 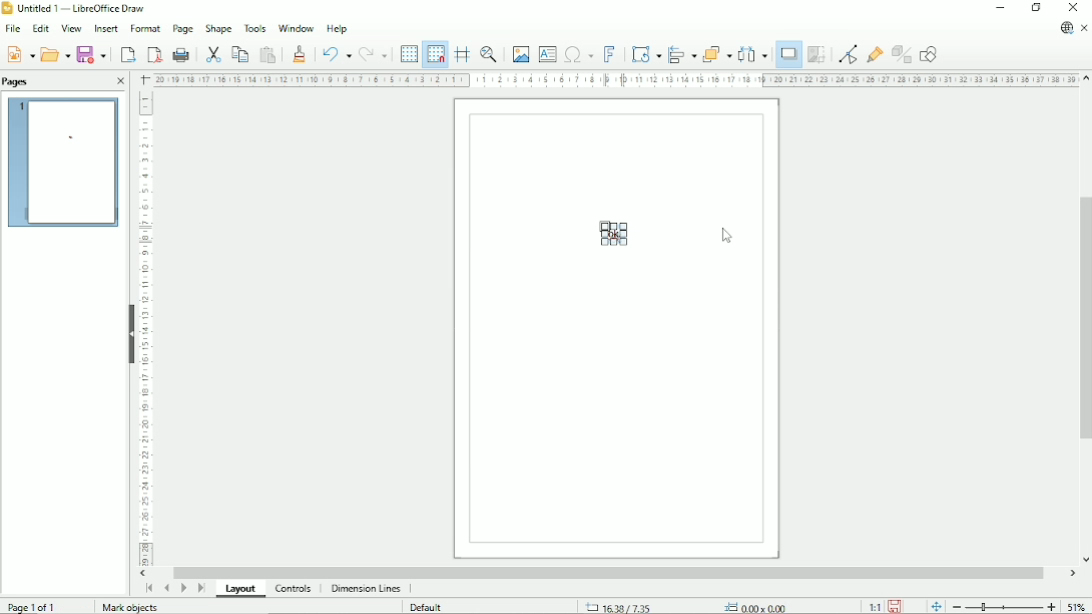 What do you see at coordinates (1004, 606) in the screenshot?
I see `Zoom out/in` at bounding box center [1004, 606].